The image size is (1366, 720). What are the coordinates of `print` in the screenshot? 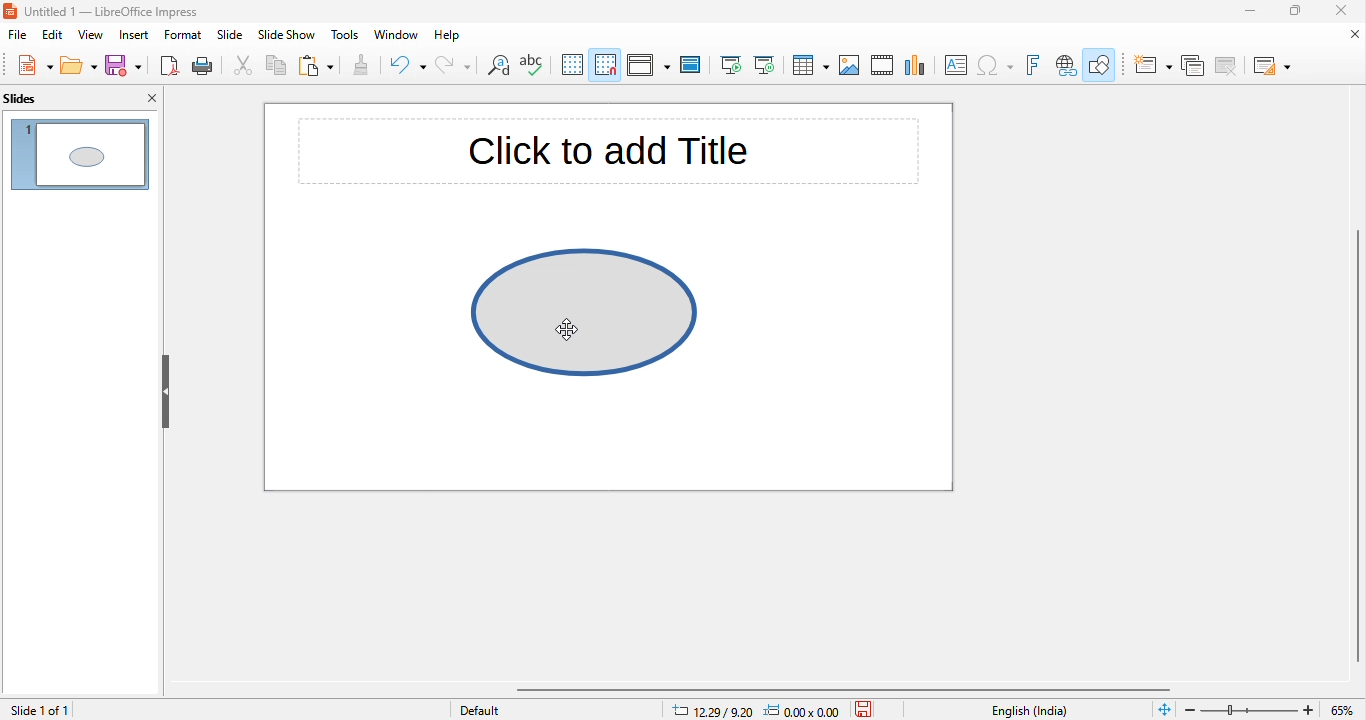 It's located at (208, 66).